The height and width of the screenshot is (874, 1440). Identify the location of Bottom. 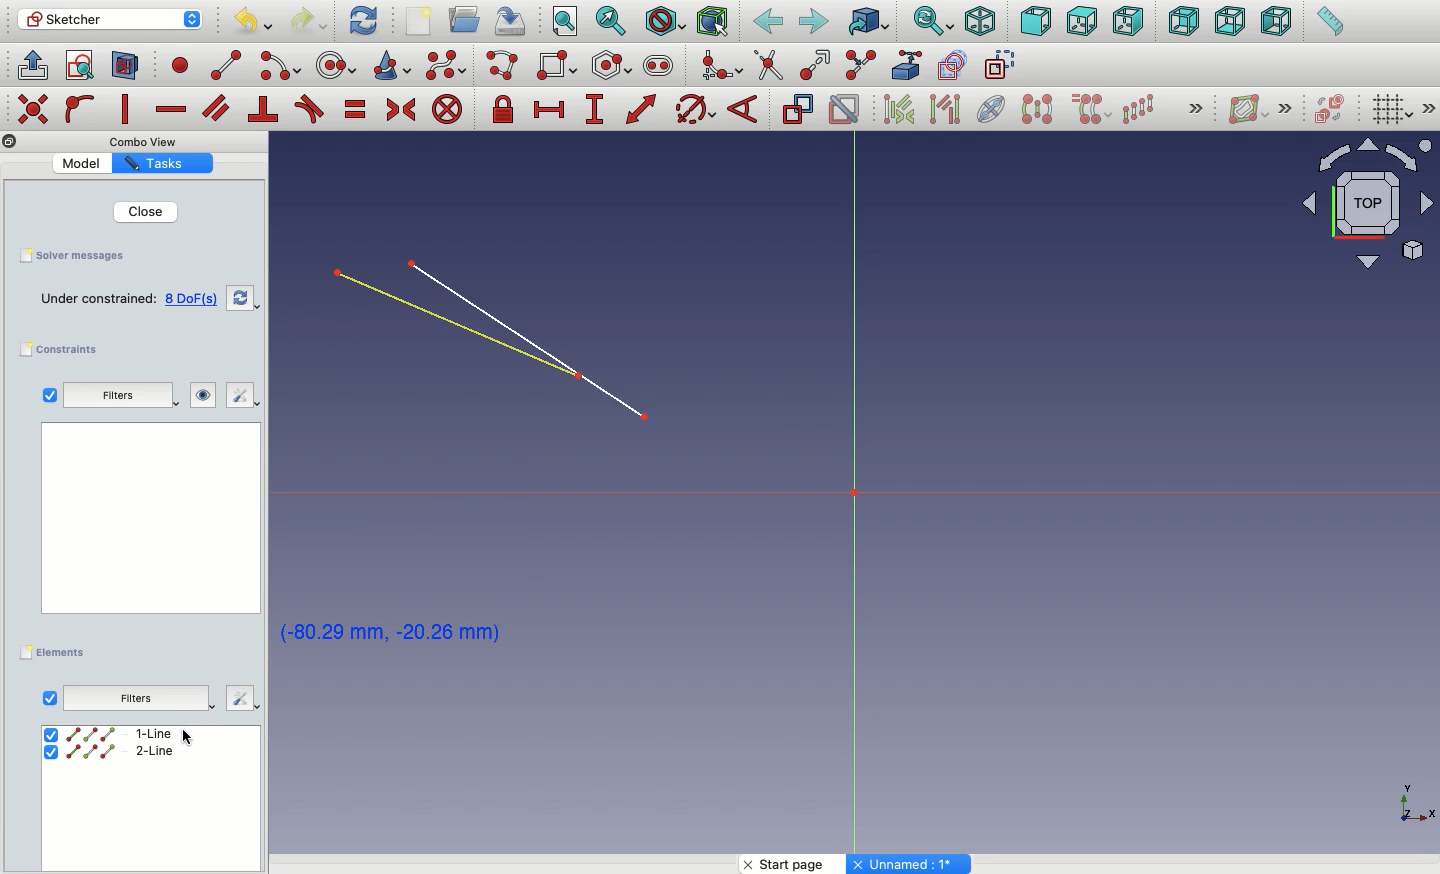
(1230, 23).